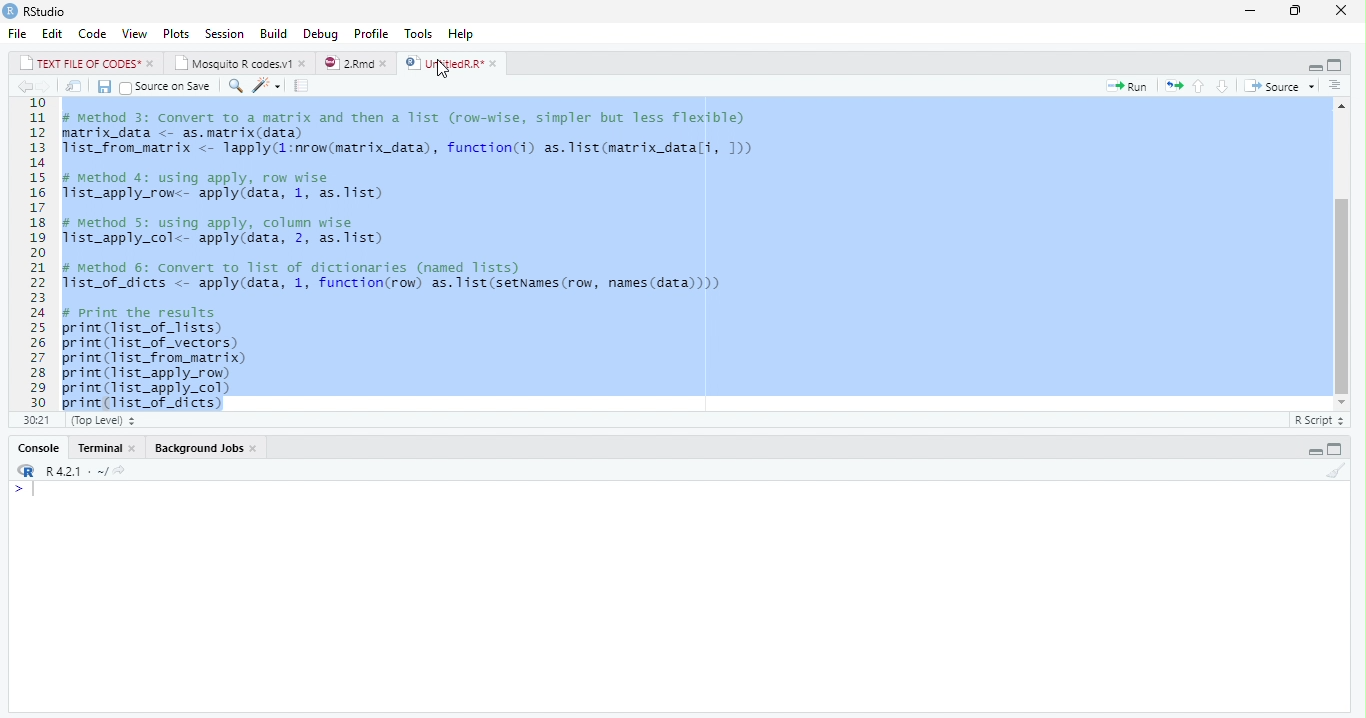 Image resolution: width=1366 pixels, height=718 pixels. I want to click on code to print, so click(176, 365).